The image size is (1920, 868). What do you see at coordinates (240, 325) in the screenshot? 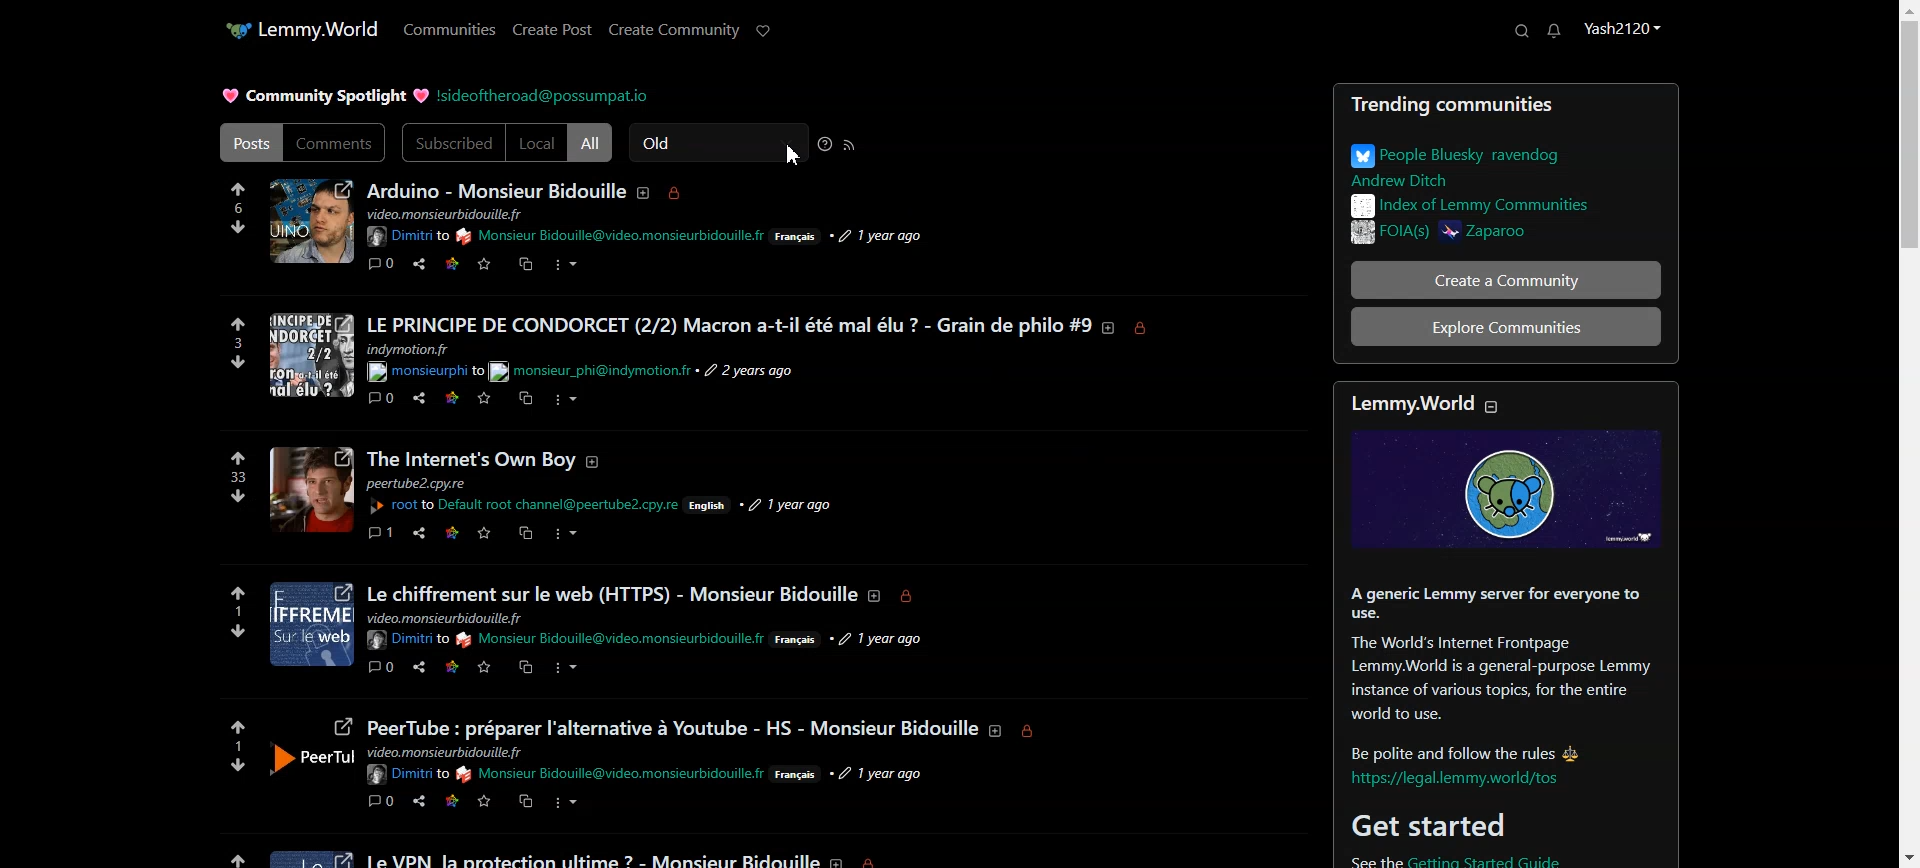
I see `upvote` at bounding box center [240, 325].